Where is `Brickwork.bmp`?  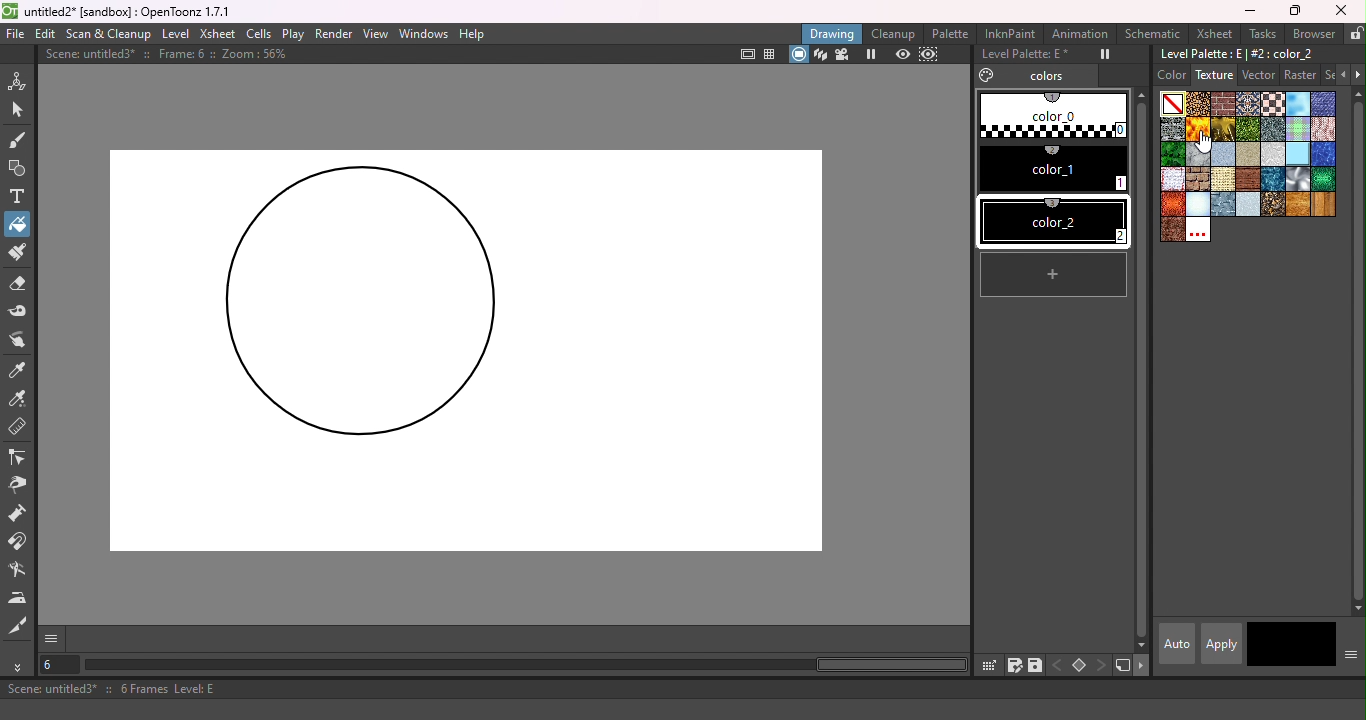 Brickwork.bmp is located at coordinates (1224, 103).